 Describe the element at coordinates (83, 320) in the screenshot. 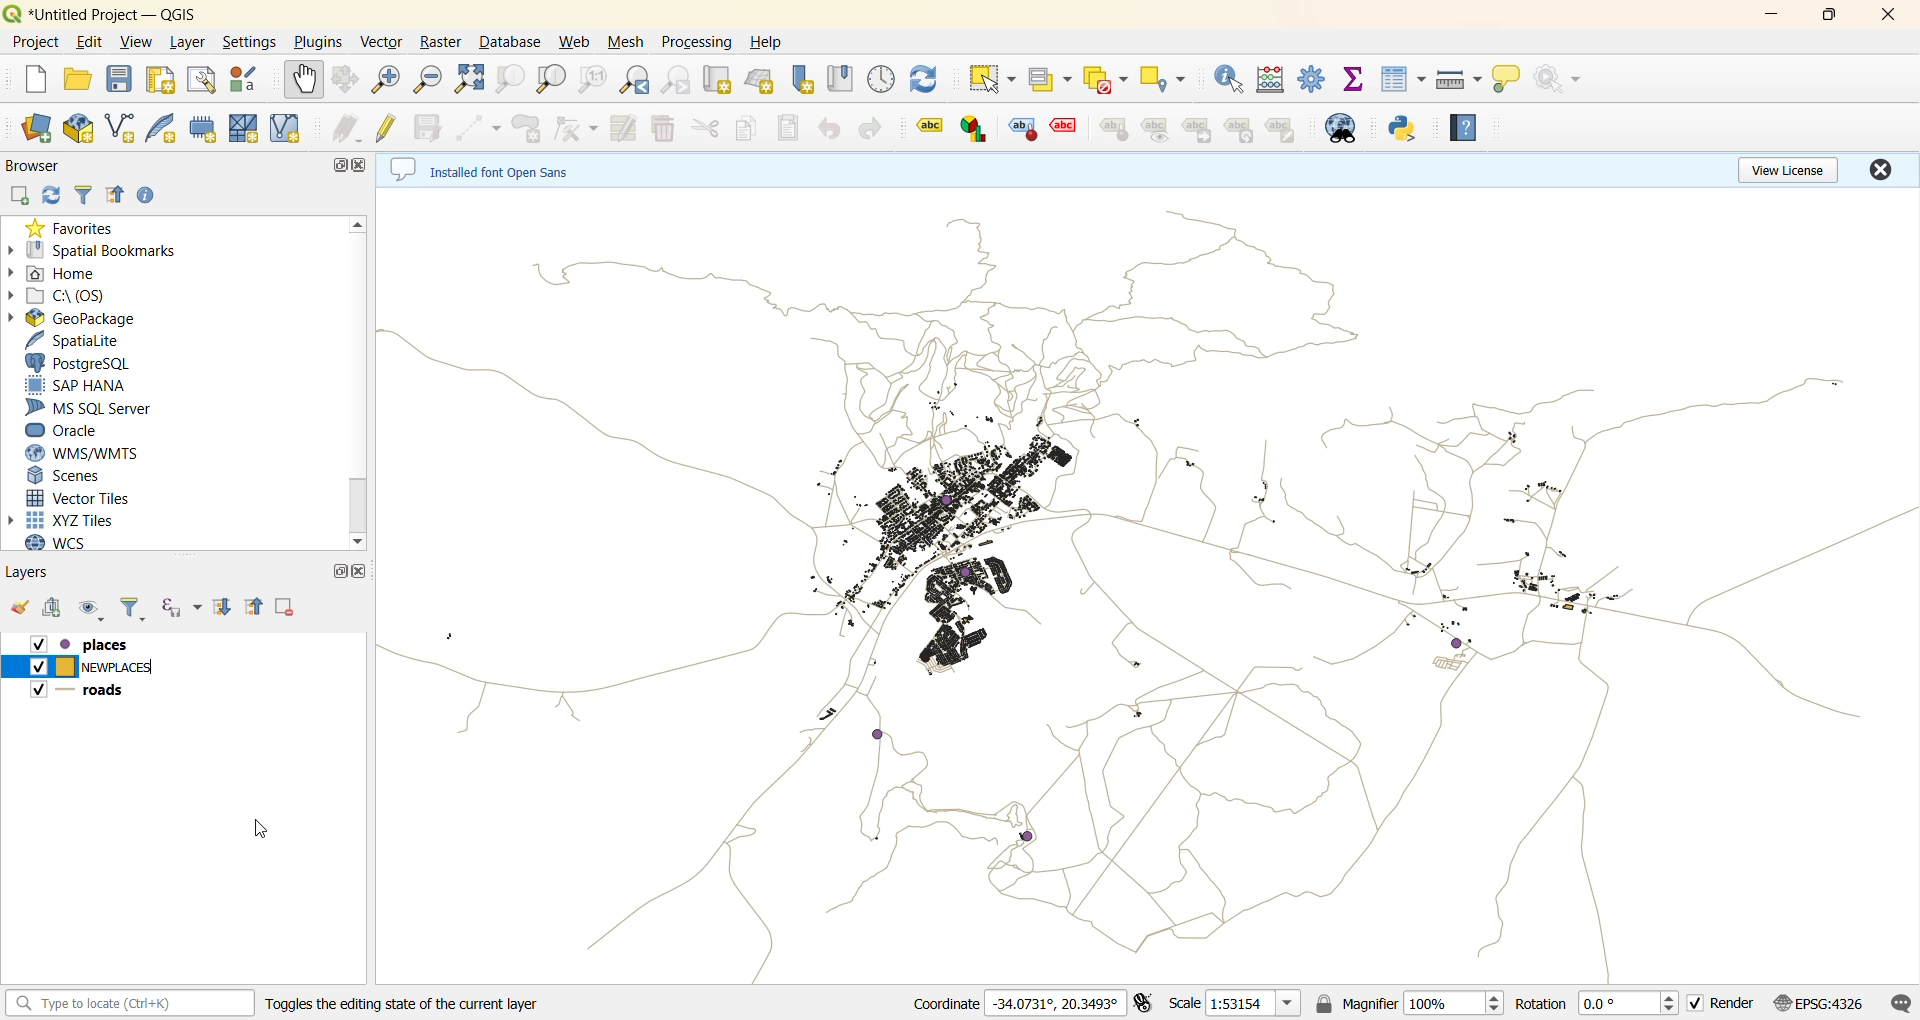

I see `geopackage` at that location.